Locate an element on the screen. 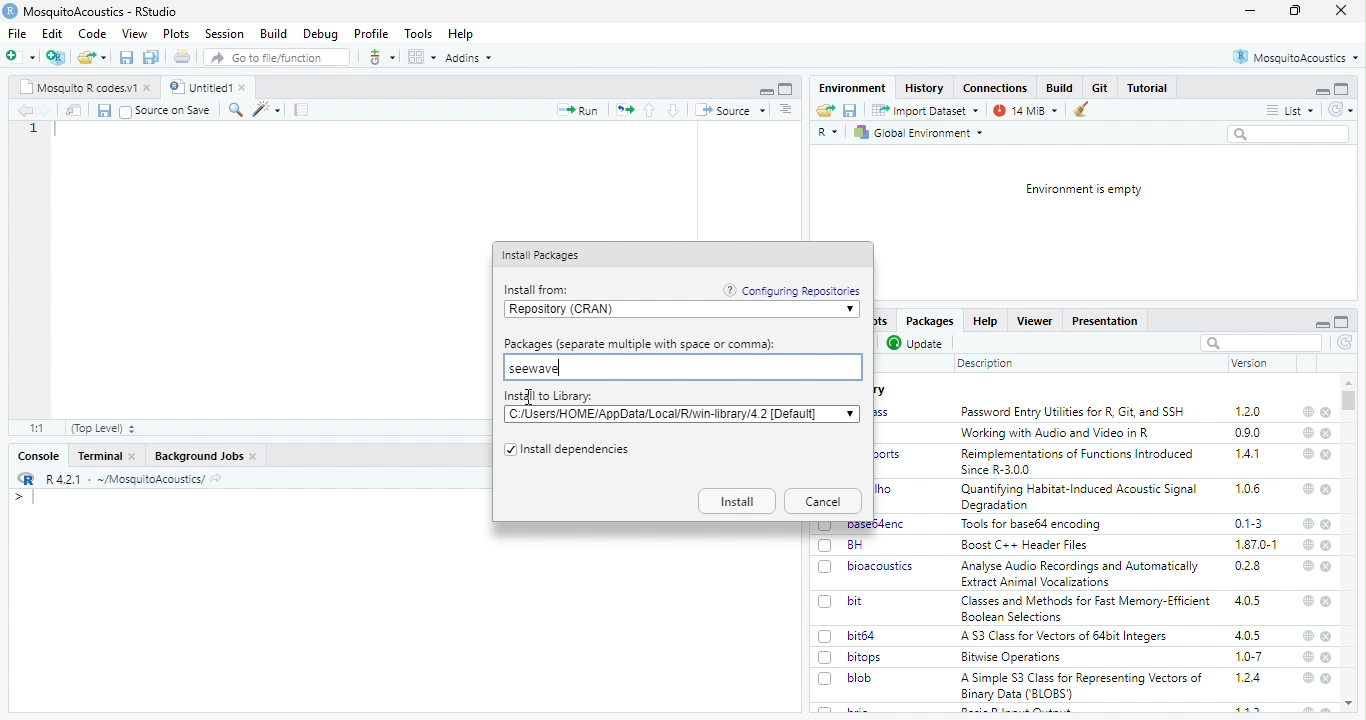  blob is located at coordinates (860, 678).